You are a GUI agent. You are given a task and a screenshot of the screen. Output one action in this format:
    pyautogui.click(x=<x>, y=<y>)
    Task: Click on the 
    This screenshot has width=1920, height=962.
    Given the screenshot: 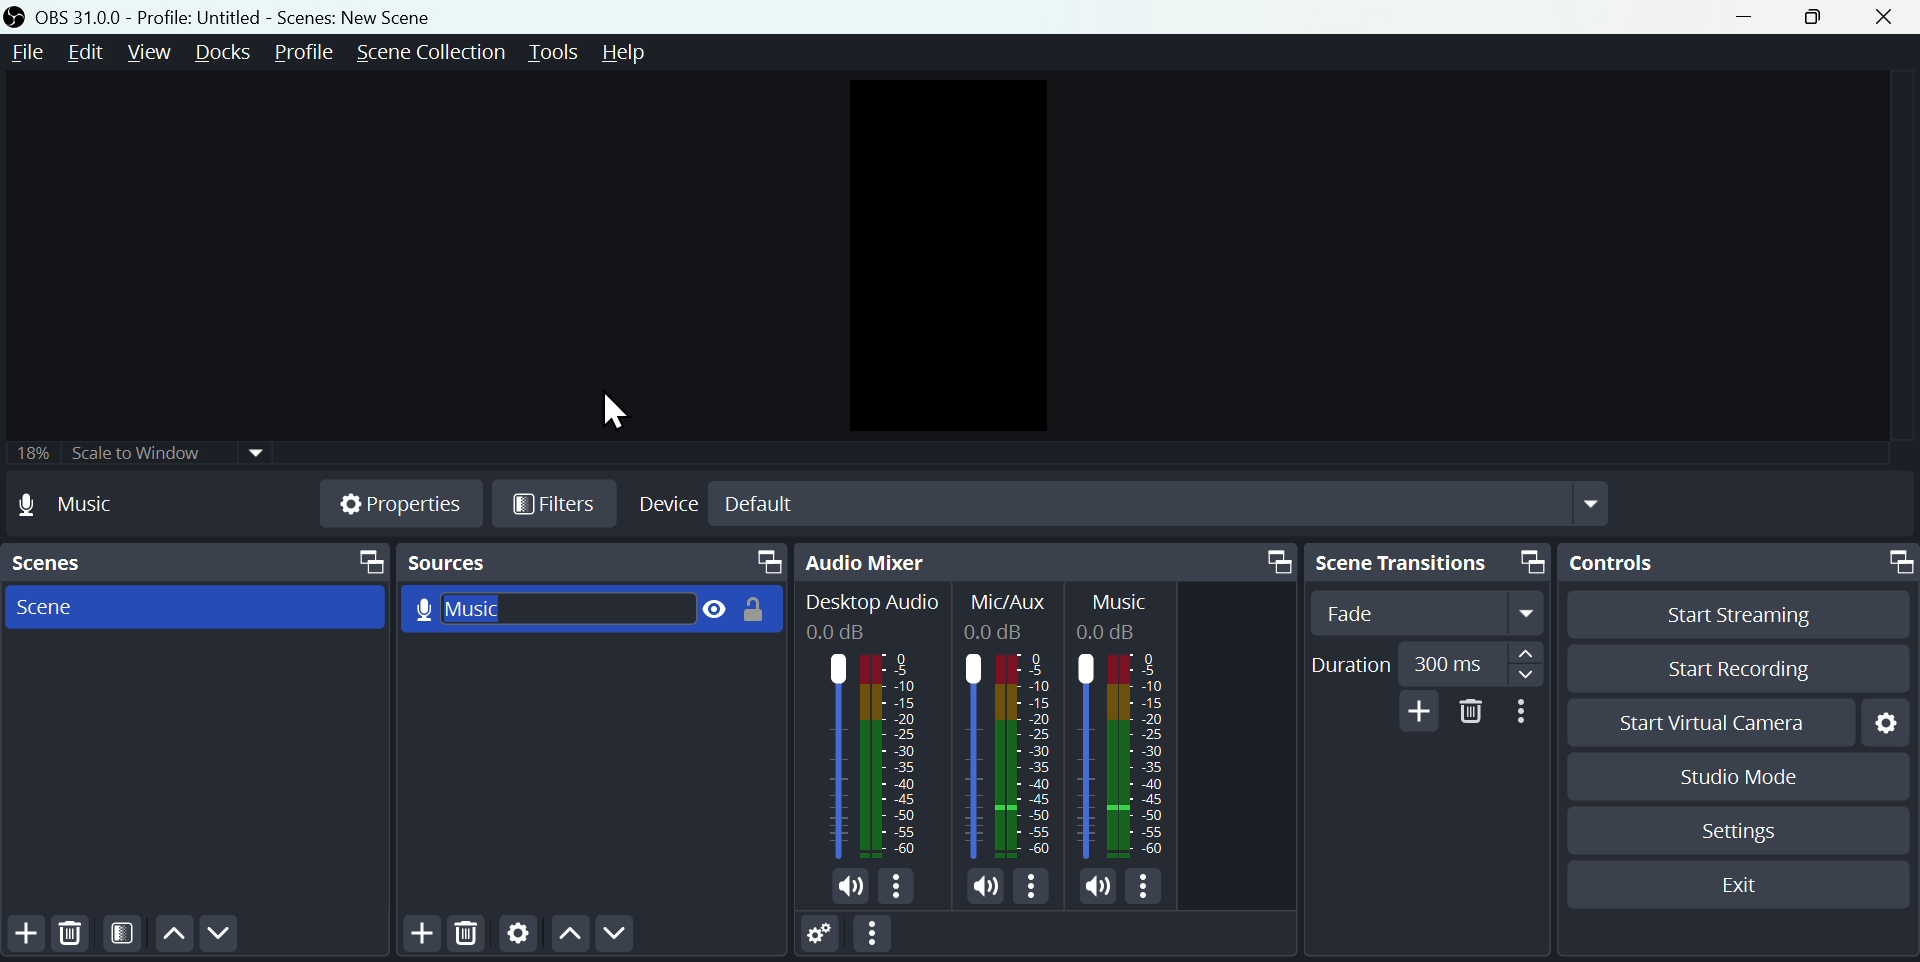 What is the action you would take?
    pyautogui.click(x=1118, y=753)
    